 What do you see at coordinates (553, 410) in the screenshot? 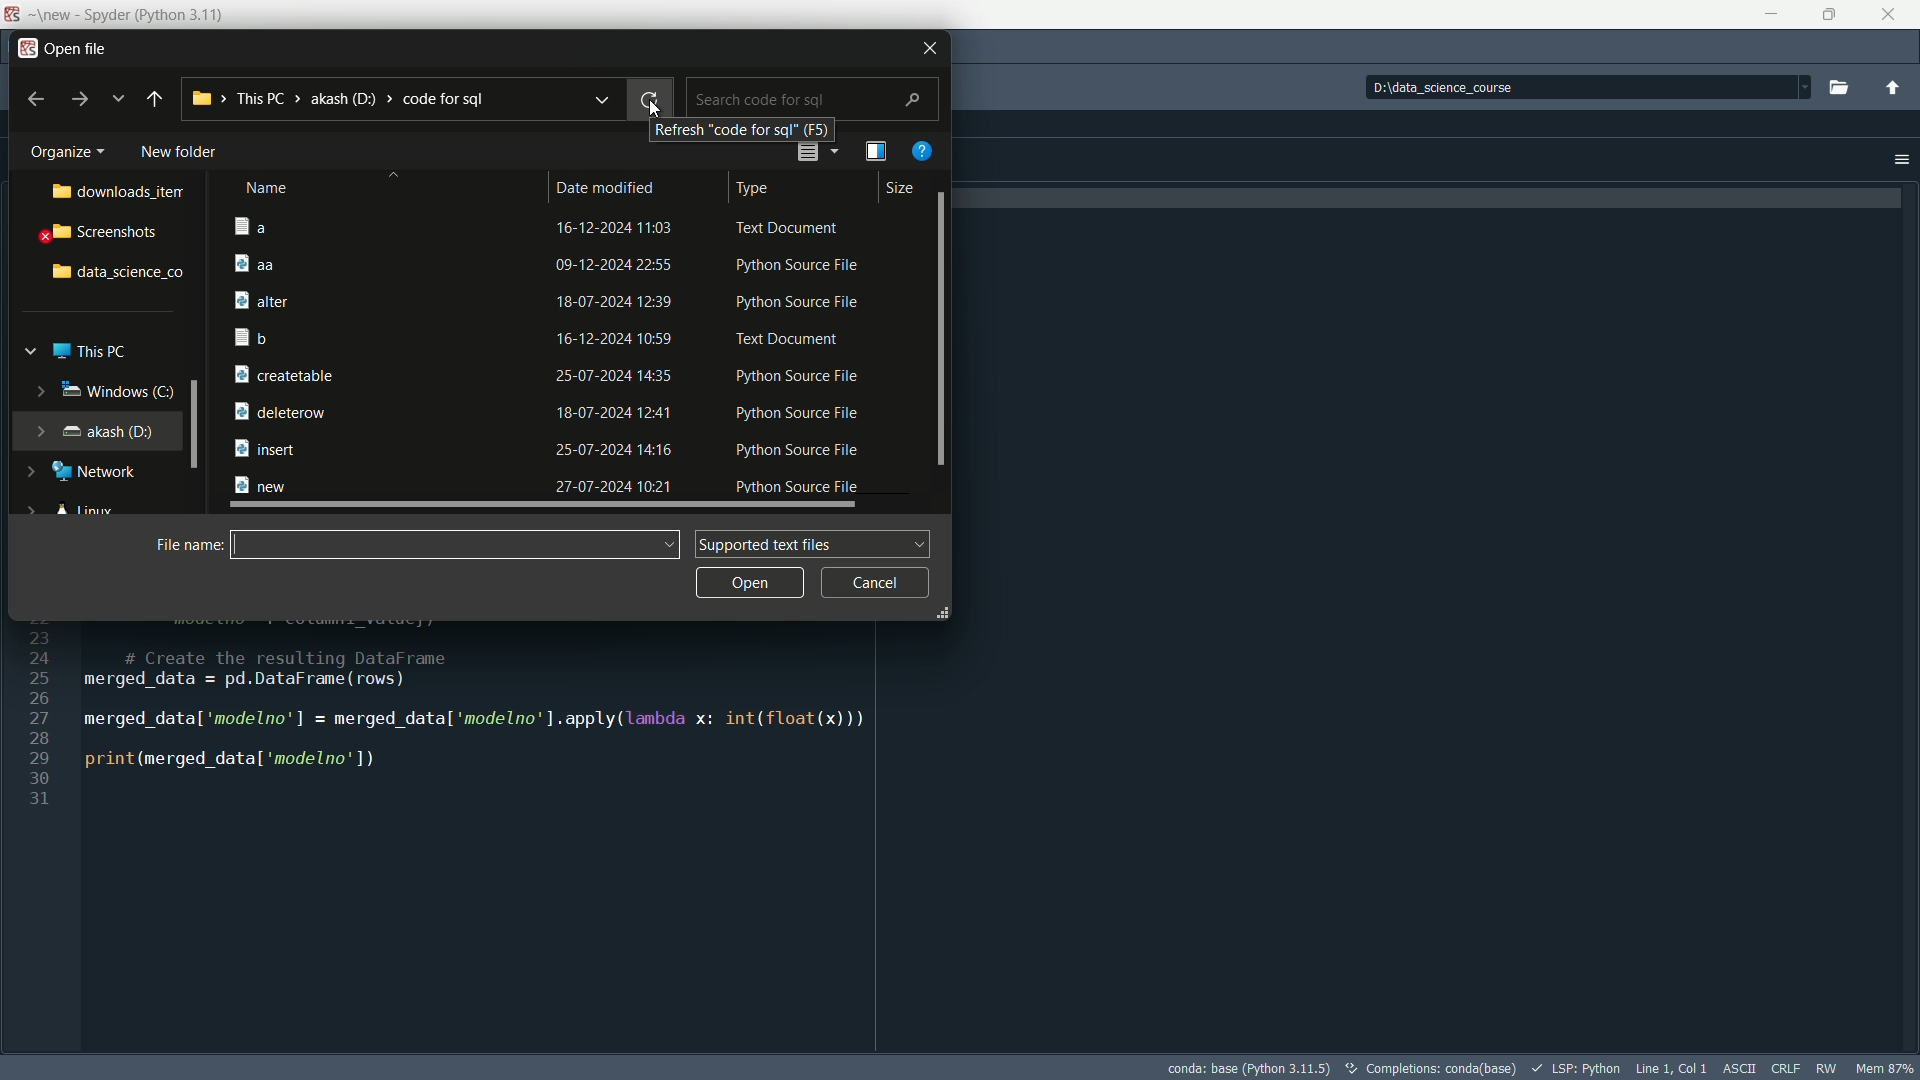
I see `file-6` at bounding box center [553, 410].